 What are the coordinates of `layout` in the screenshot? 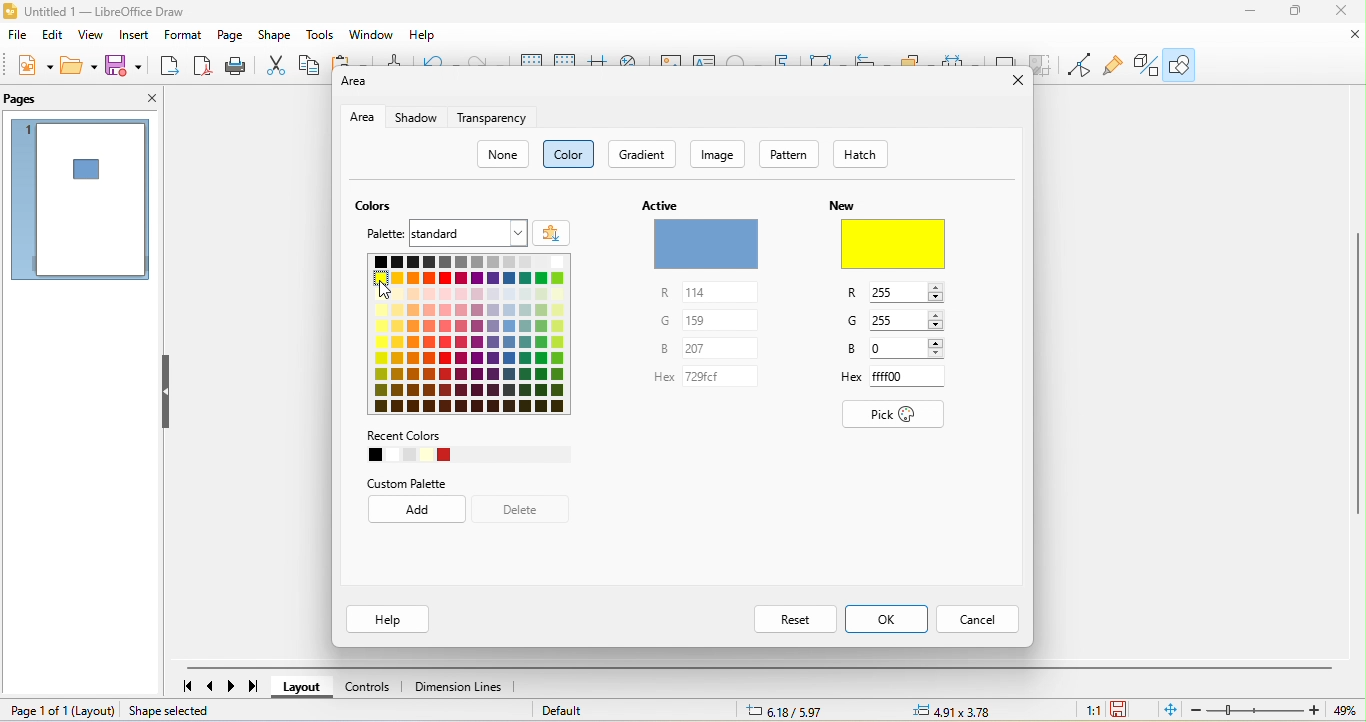 It's located at (307, 686).